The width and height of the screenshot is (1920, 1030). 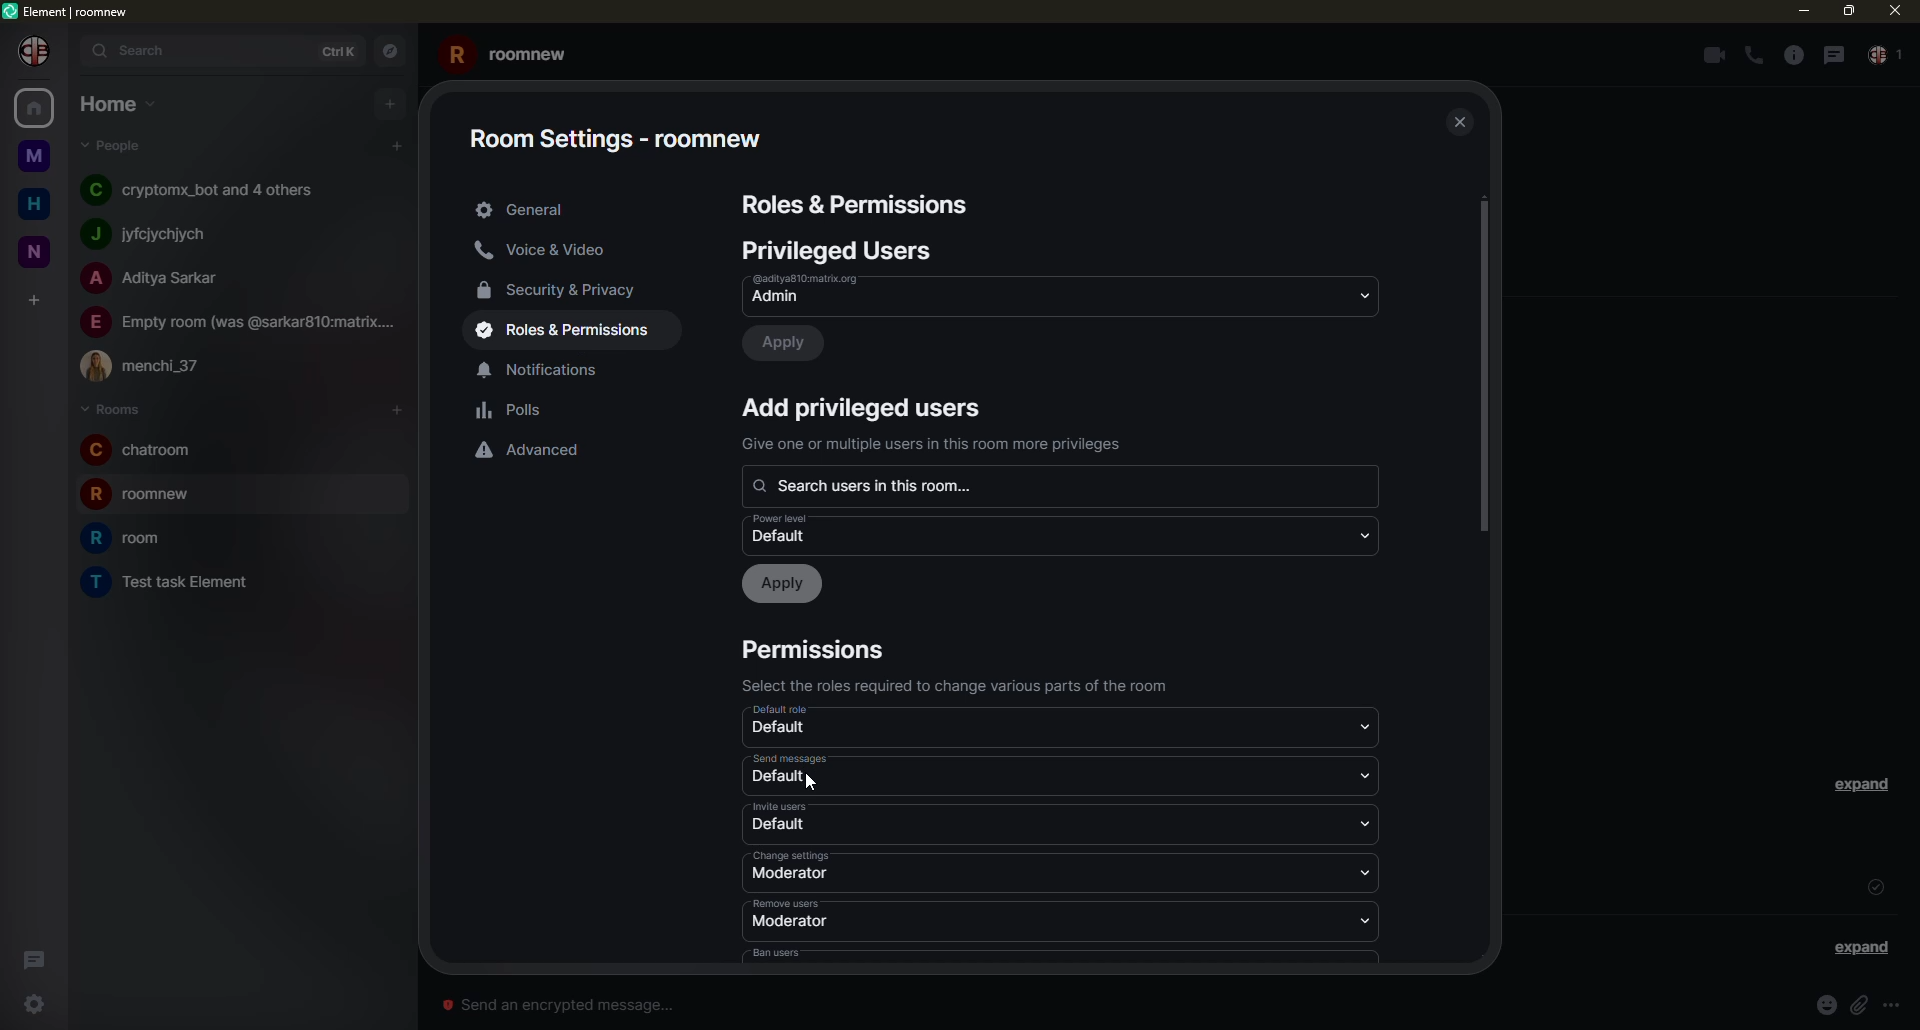 I want to click on cursor, so click(x=816, y=792).